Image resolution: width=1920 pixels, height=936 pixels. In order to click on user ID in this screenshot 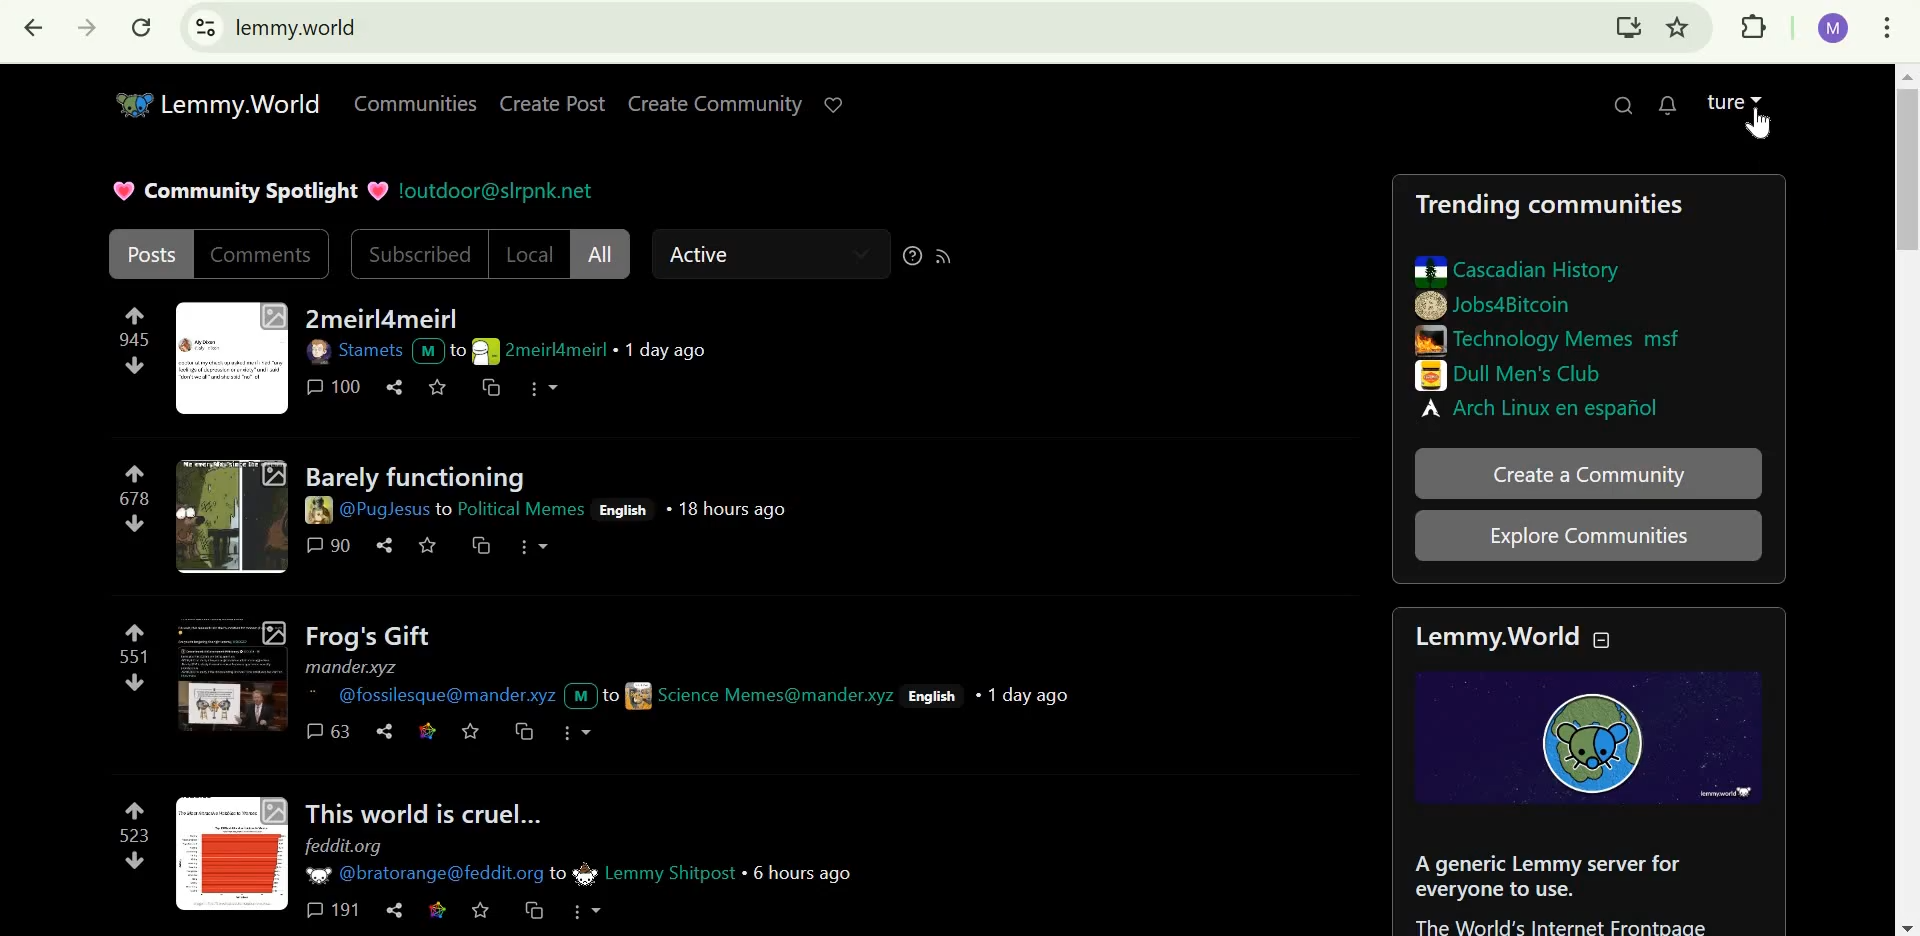, I will do `click(373, 351)`.